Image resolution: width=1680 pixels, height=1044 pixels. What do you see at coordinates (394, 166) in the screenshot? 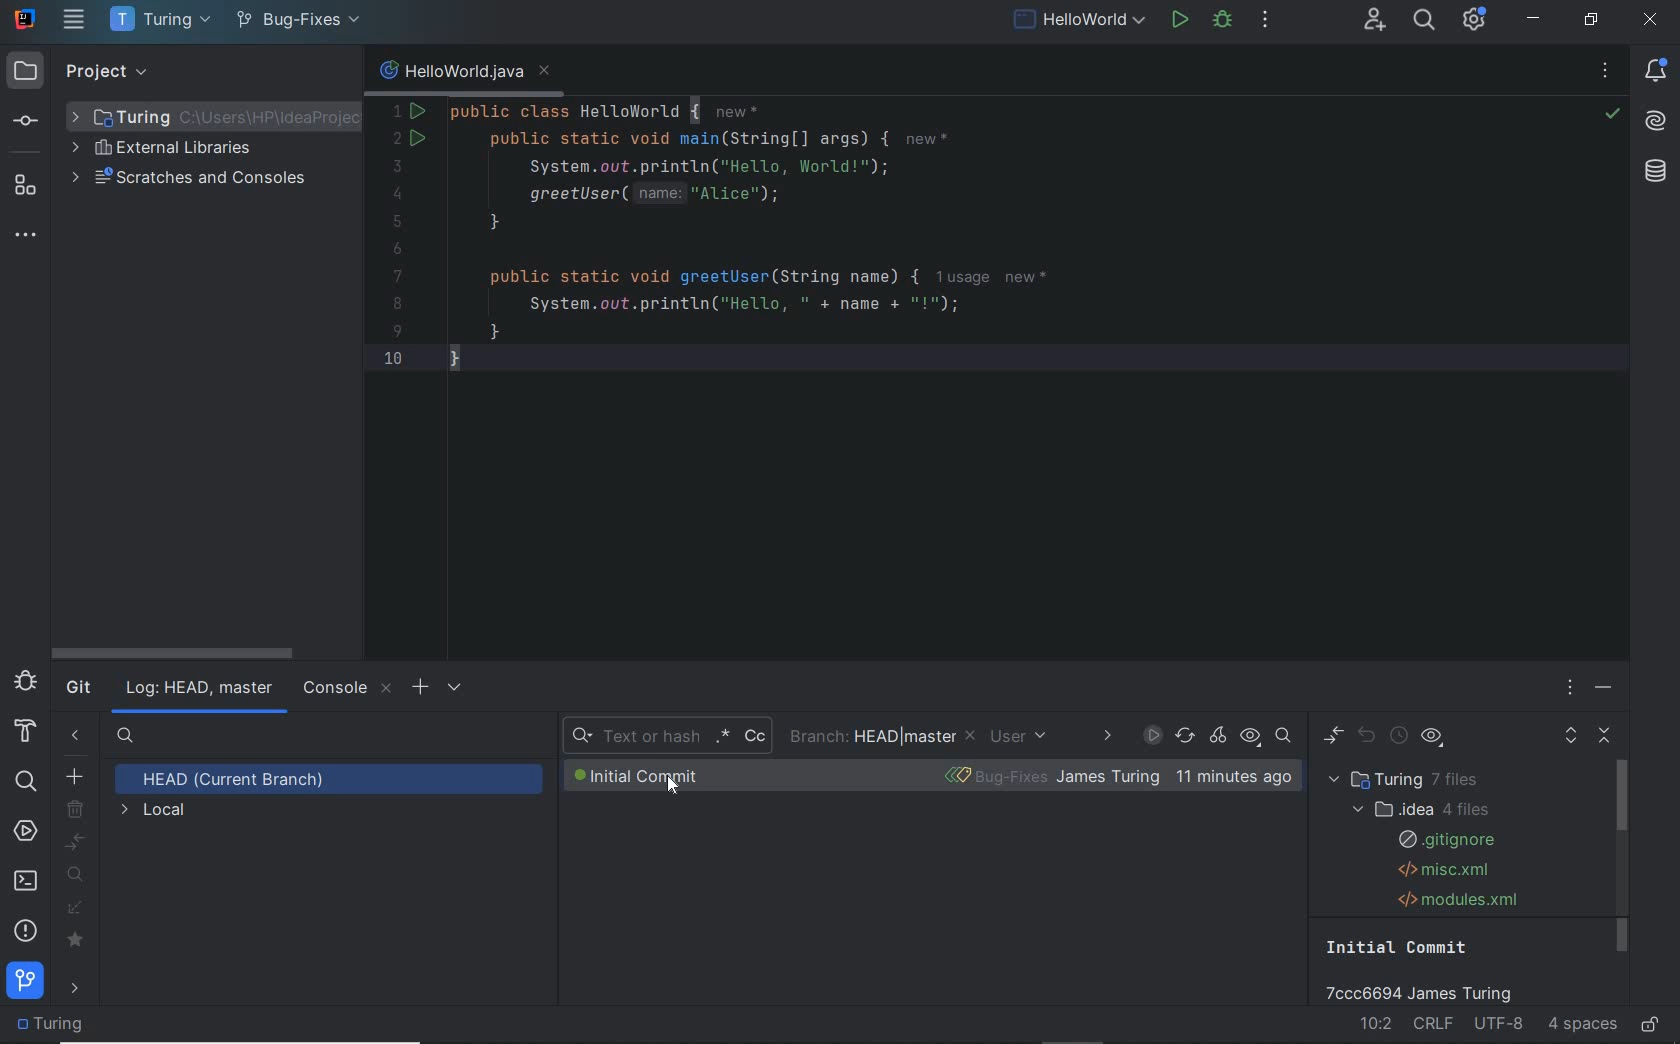
I see `3` at bounding box center [394, 166].